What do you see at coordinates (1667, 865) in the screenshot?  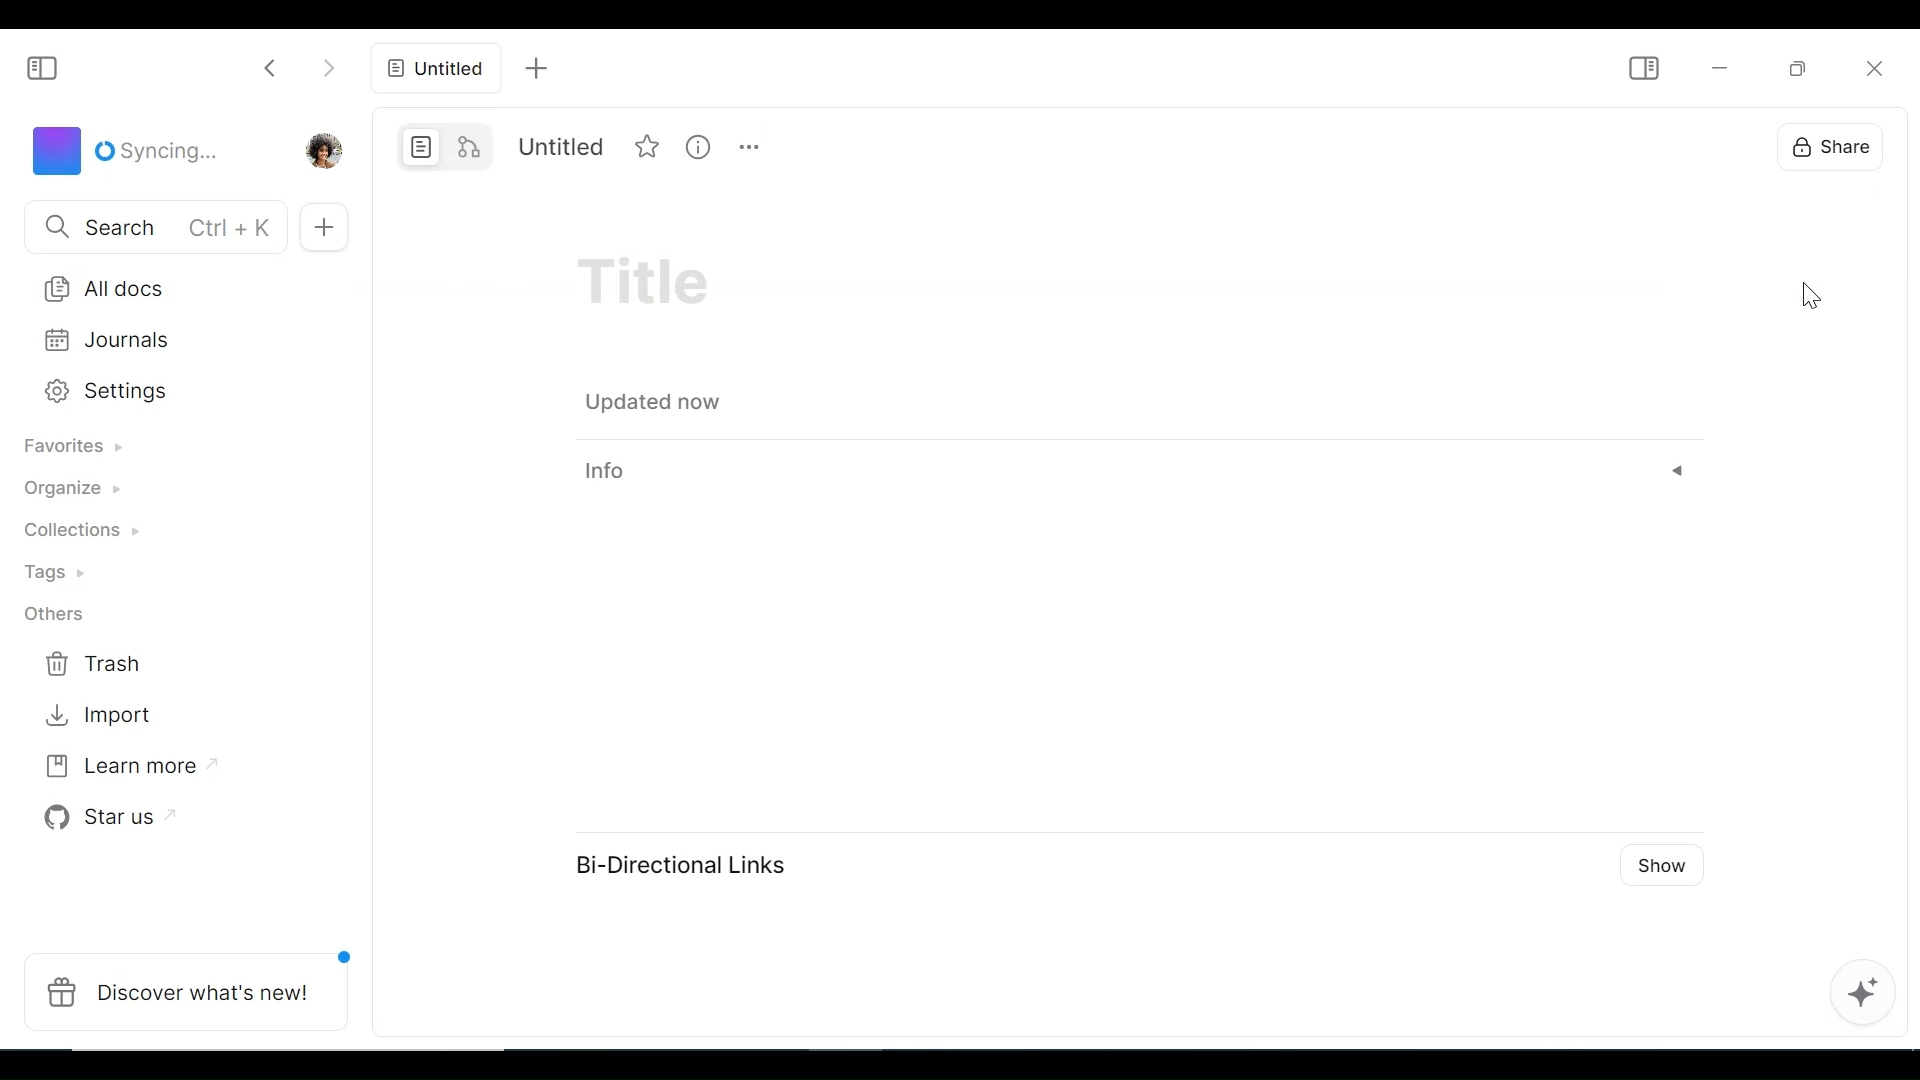 I see `Show` at bounding box center [1667, 865].